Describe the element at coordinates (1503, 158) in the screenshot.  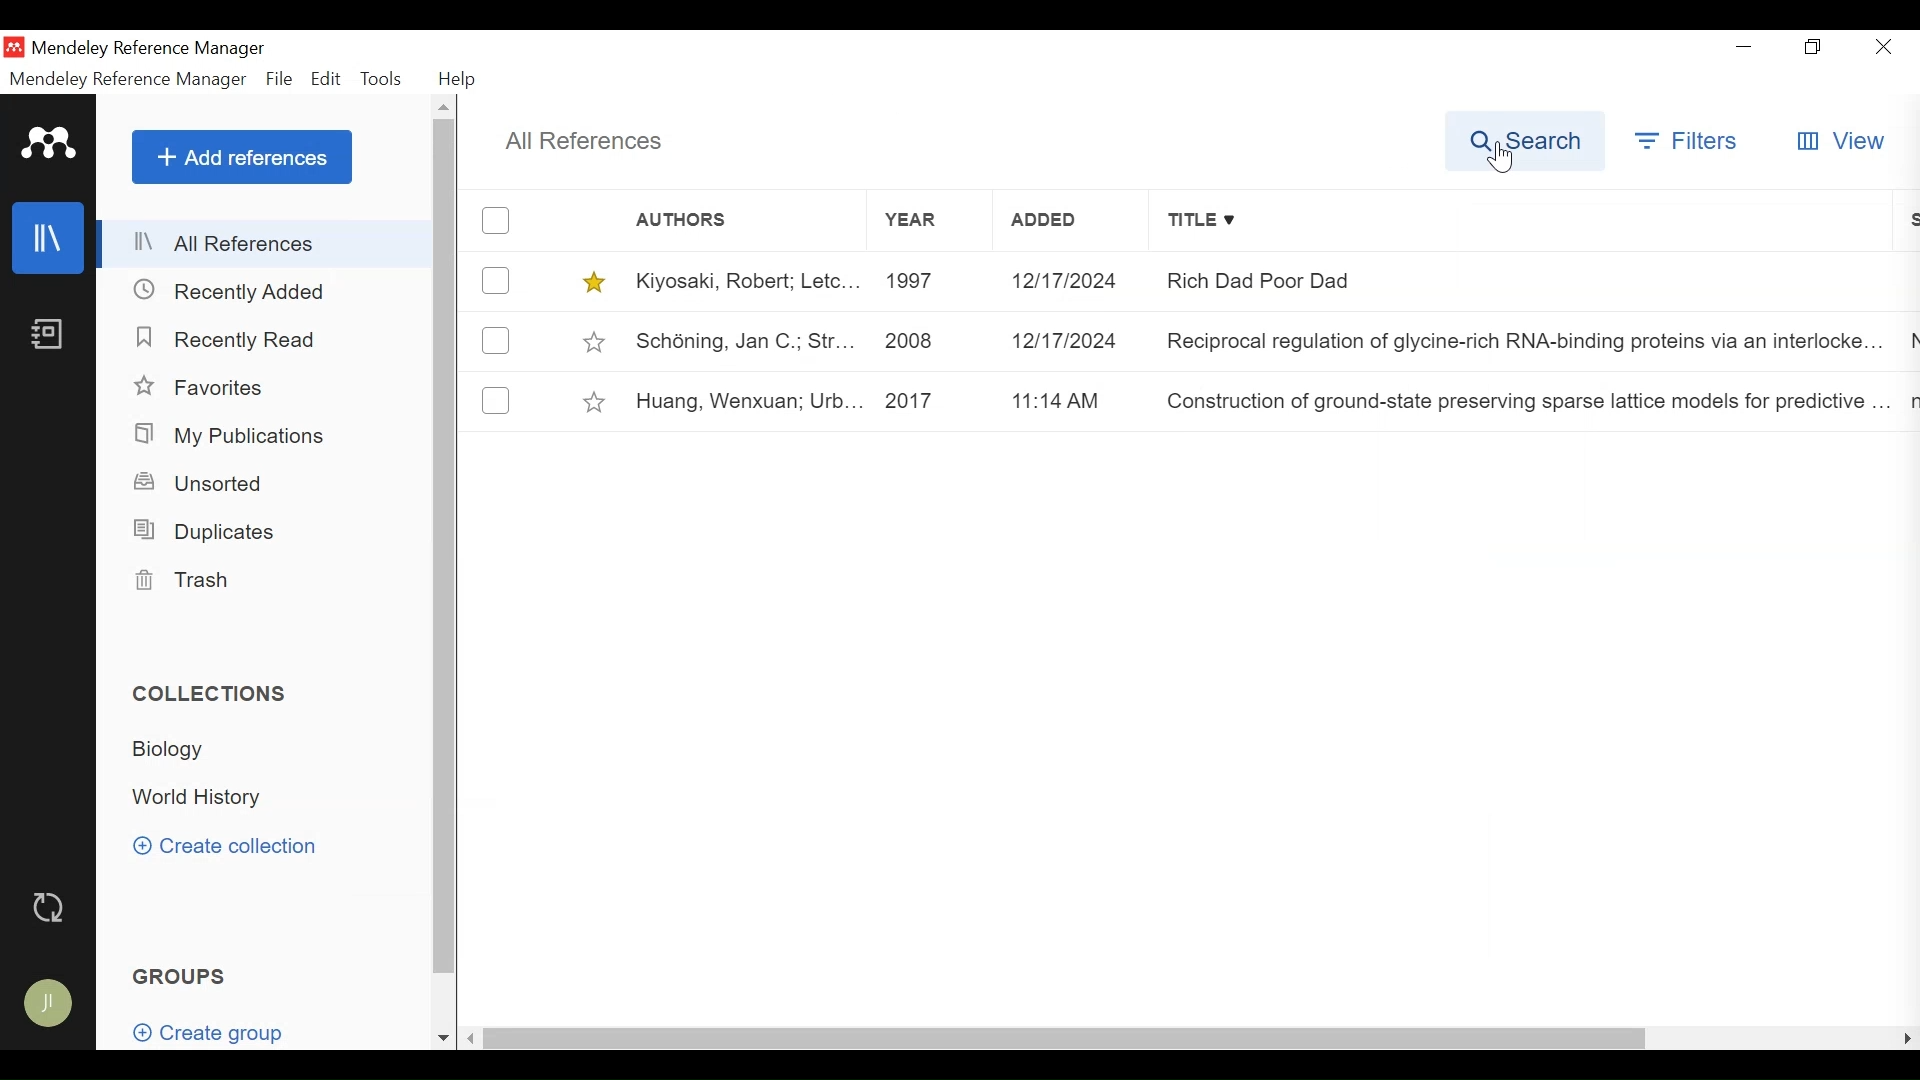
I see `Cursor ` at that location.